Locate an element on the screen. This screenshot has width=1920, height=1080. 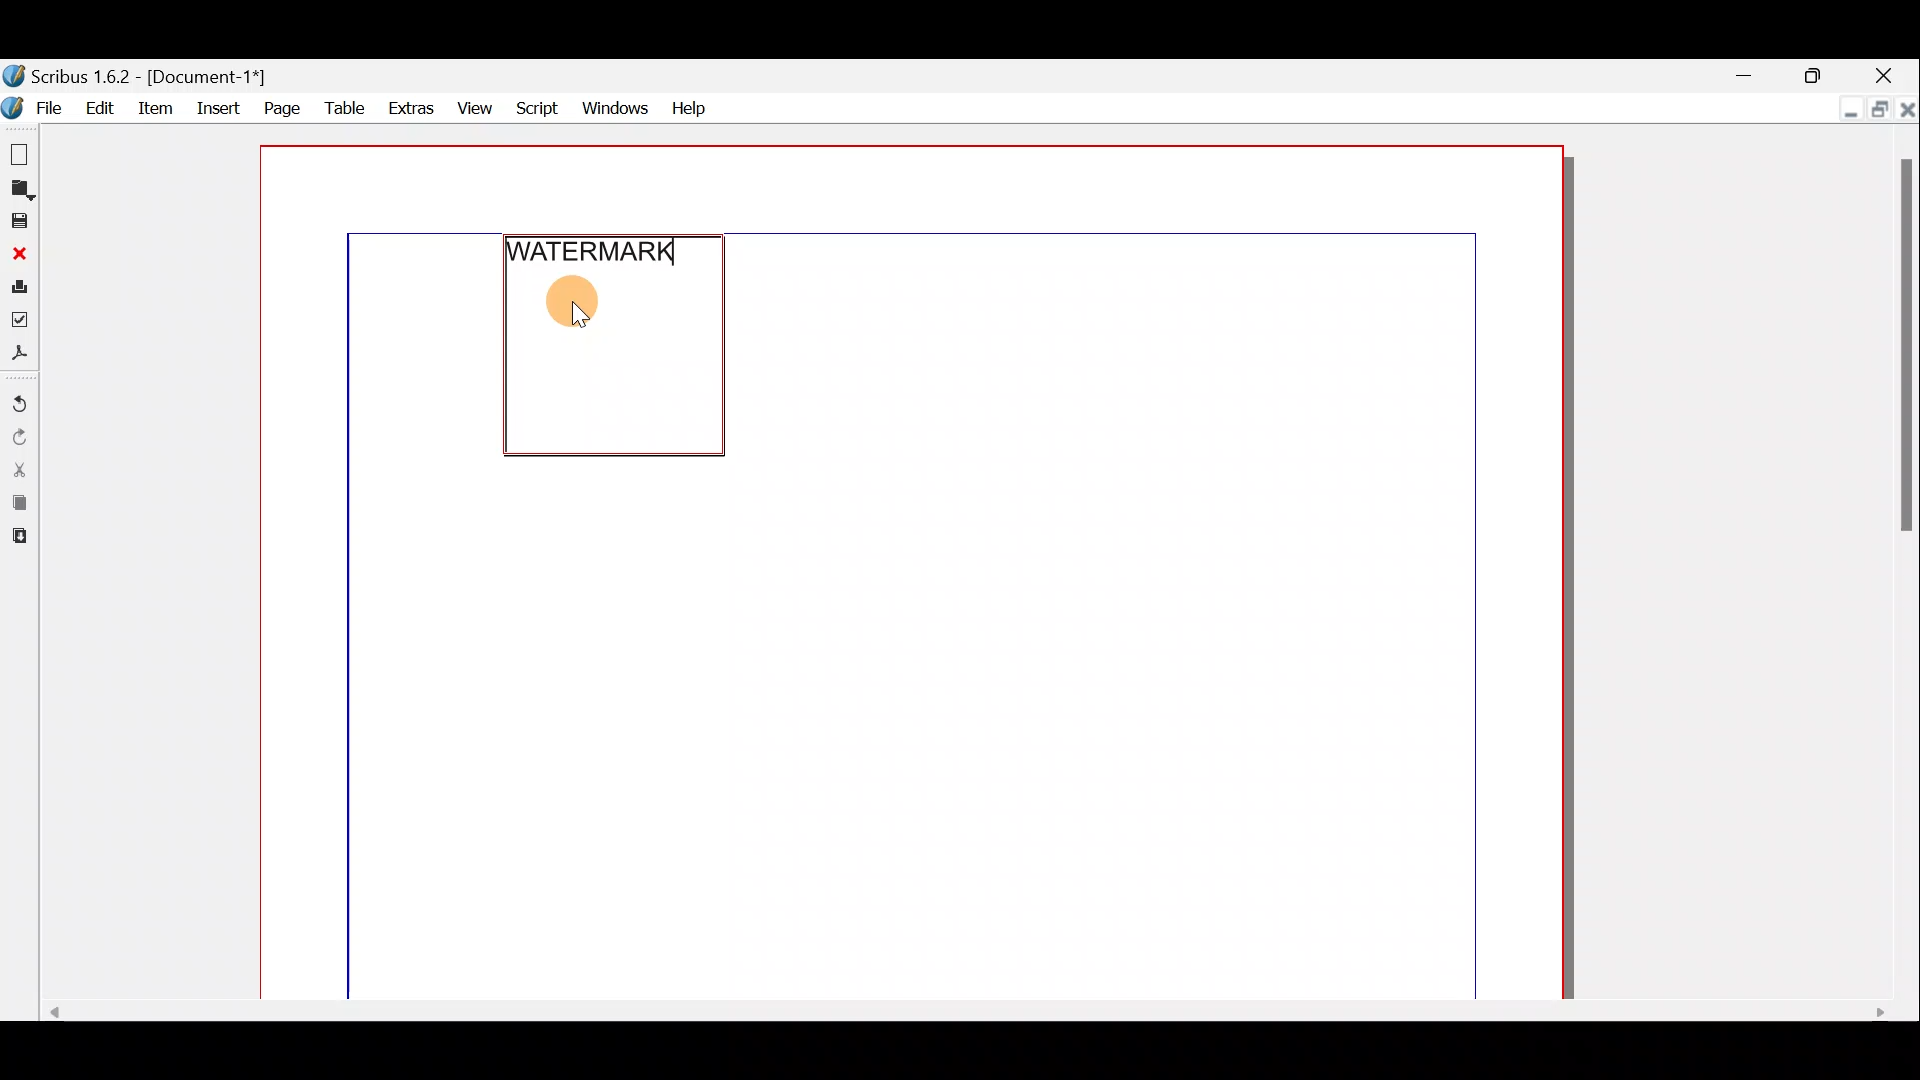
Print is located at coordinates (18, 290).